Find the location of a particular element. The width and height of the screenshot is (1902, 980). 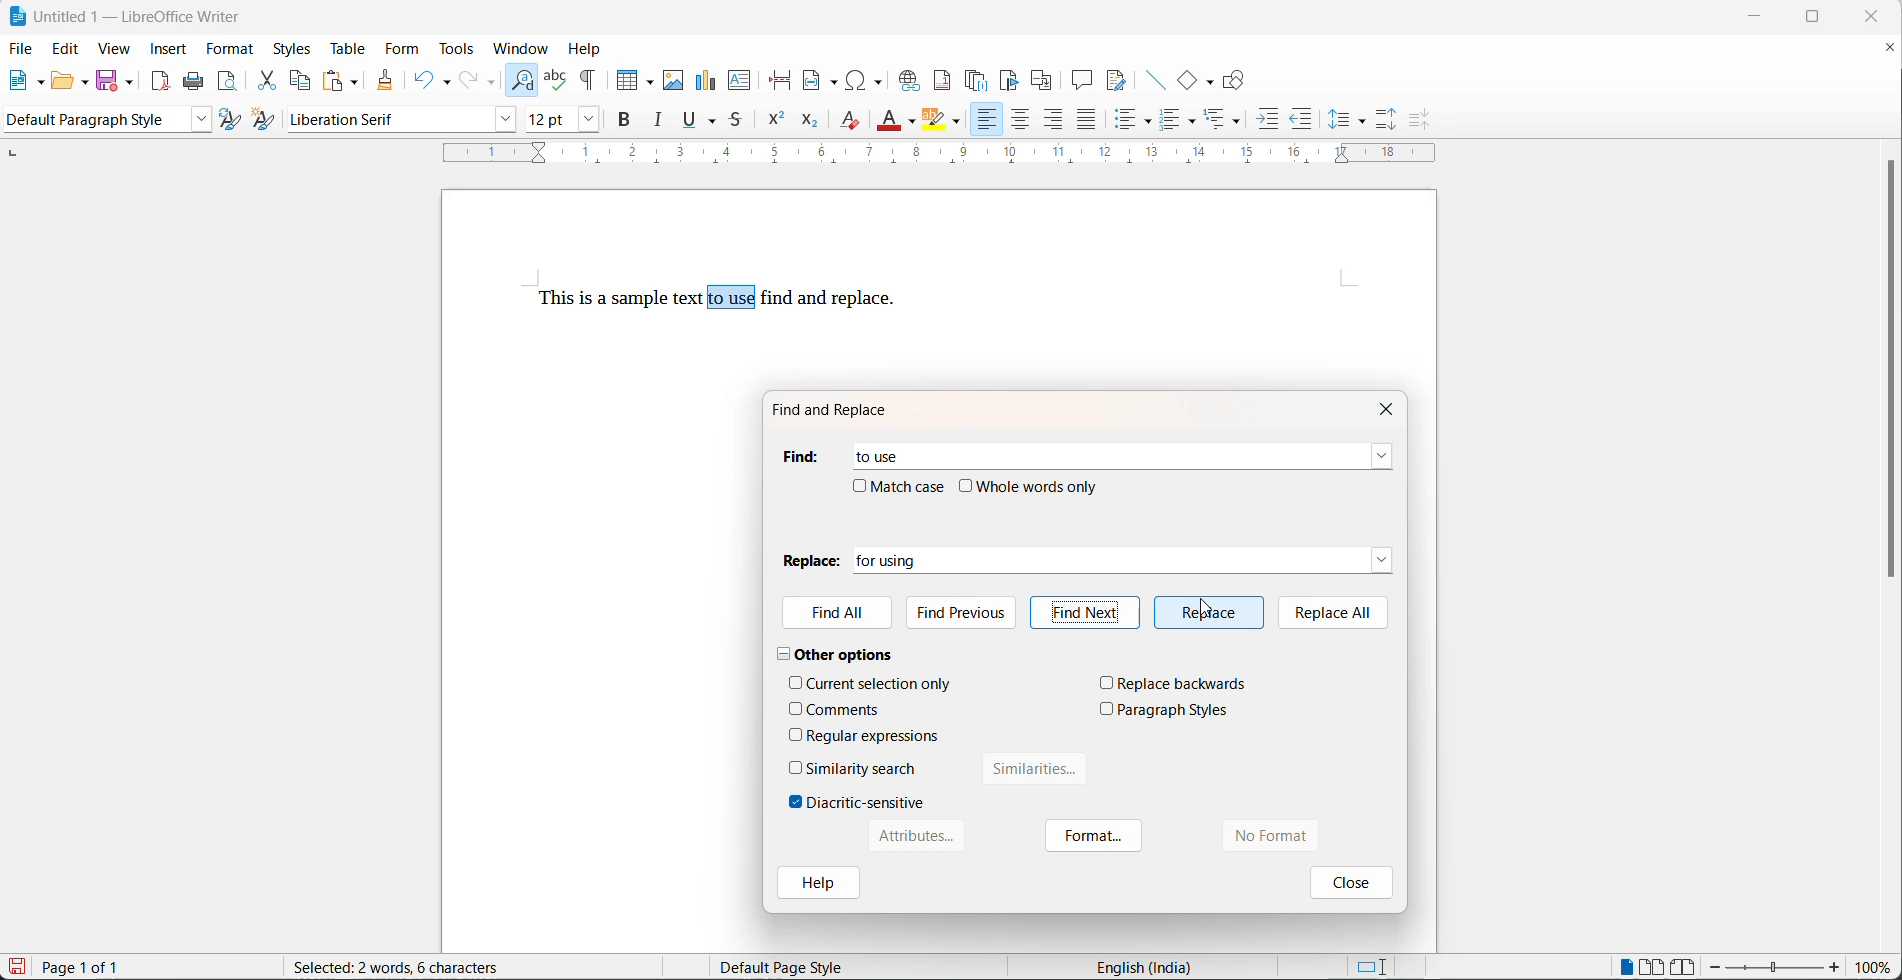

paste options is located at coordinates (356, 80).